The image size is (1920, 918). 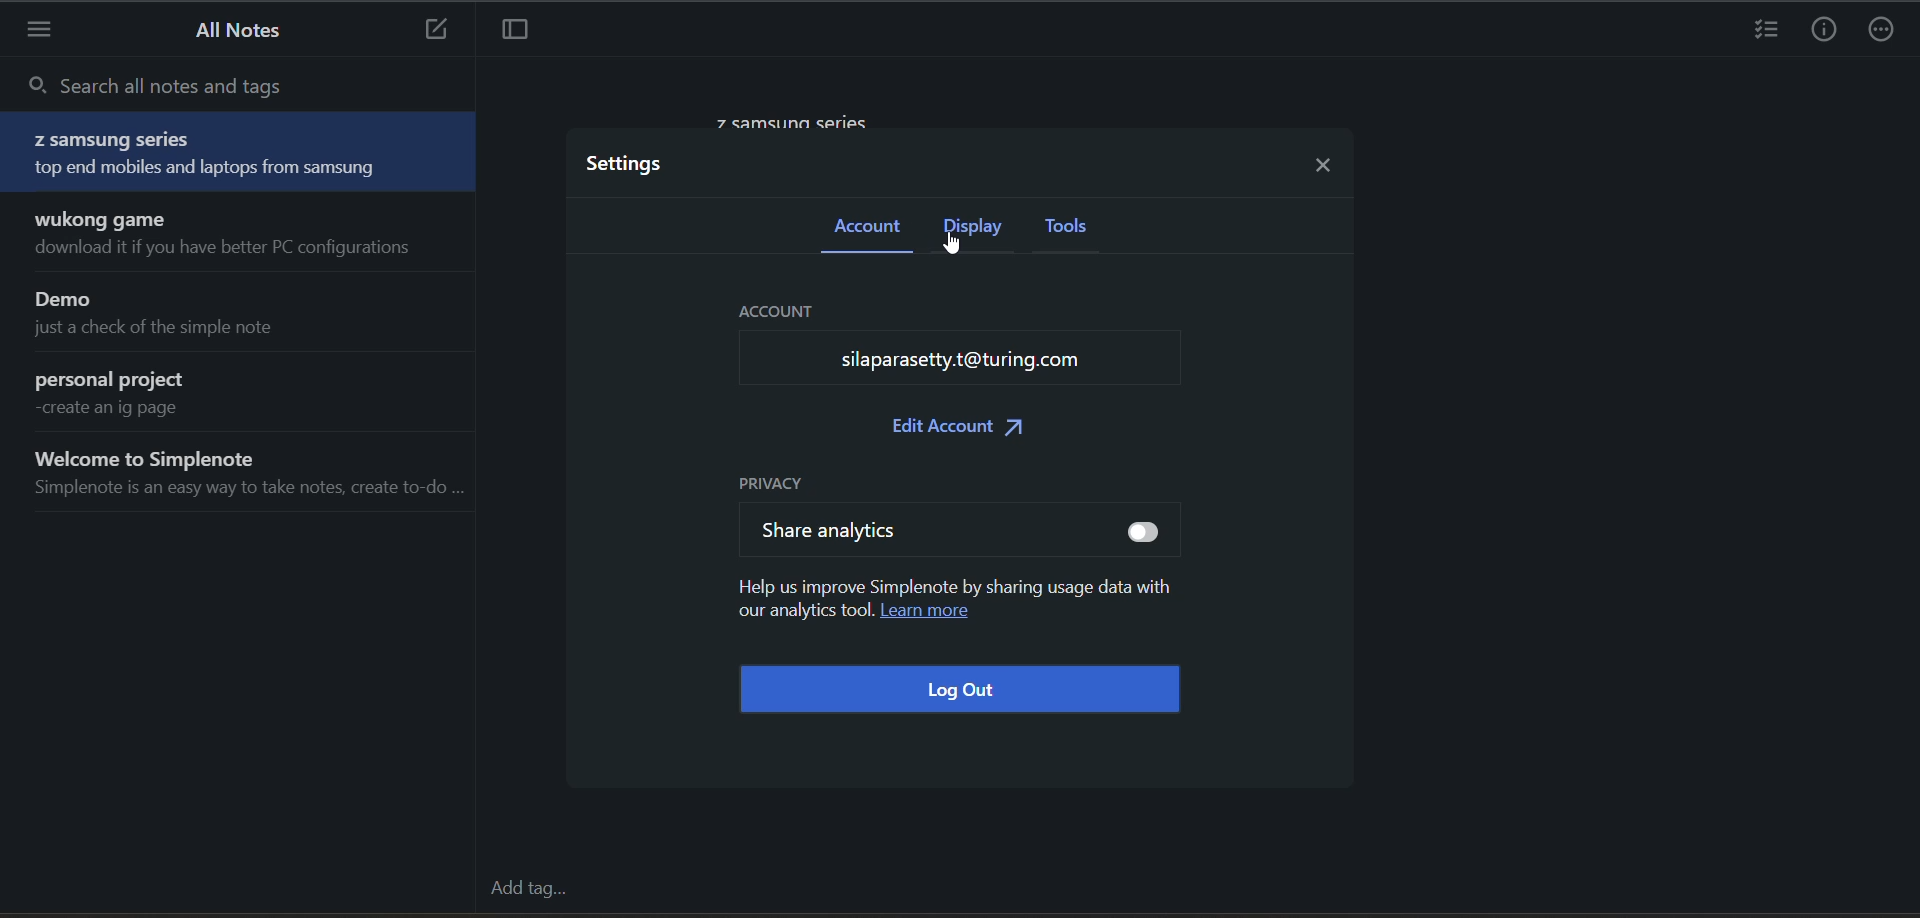 I want to click on silaparasetty.t@turing.com, so click(x=971, y=361).